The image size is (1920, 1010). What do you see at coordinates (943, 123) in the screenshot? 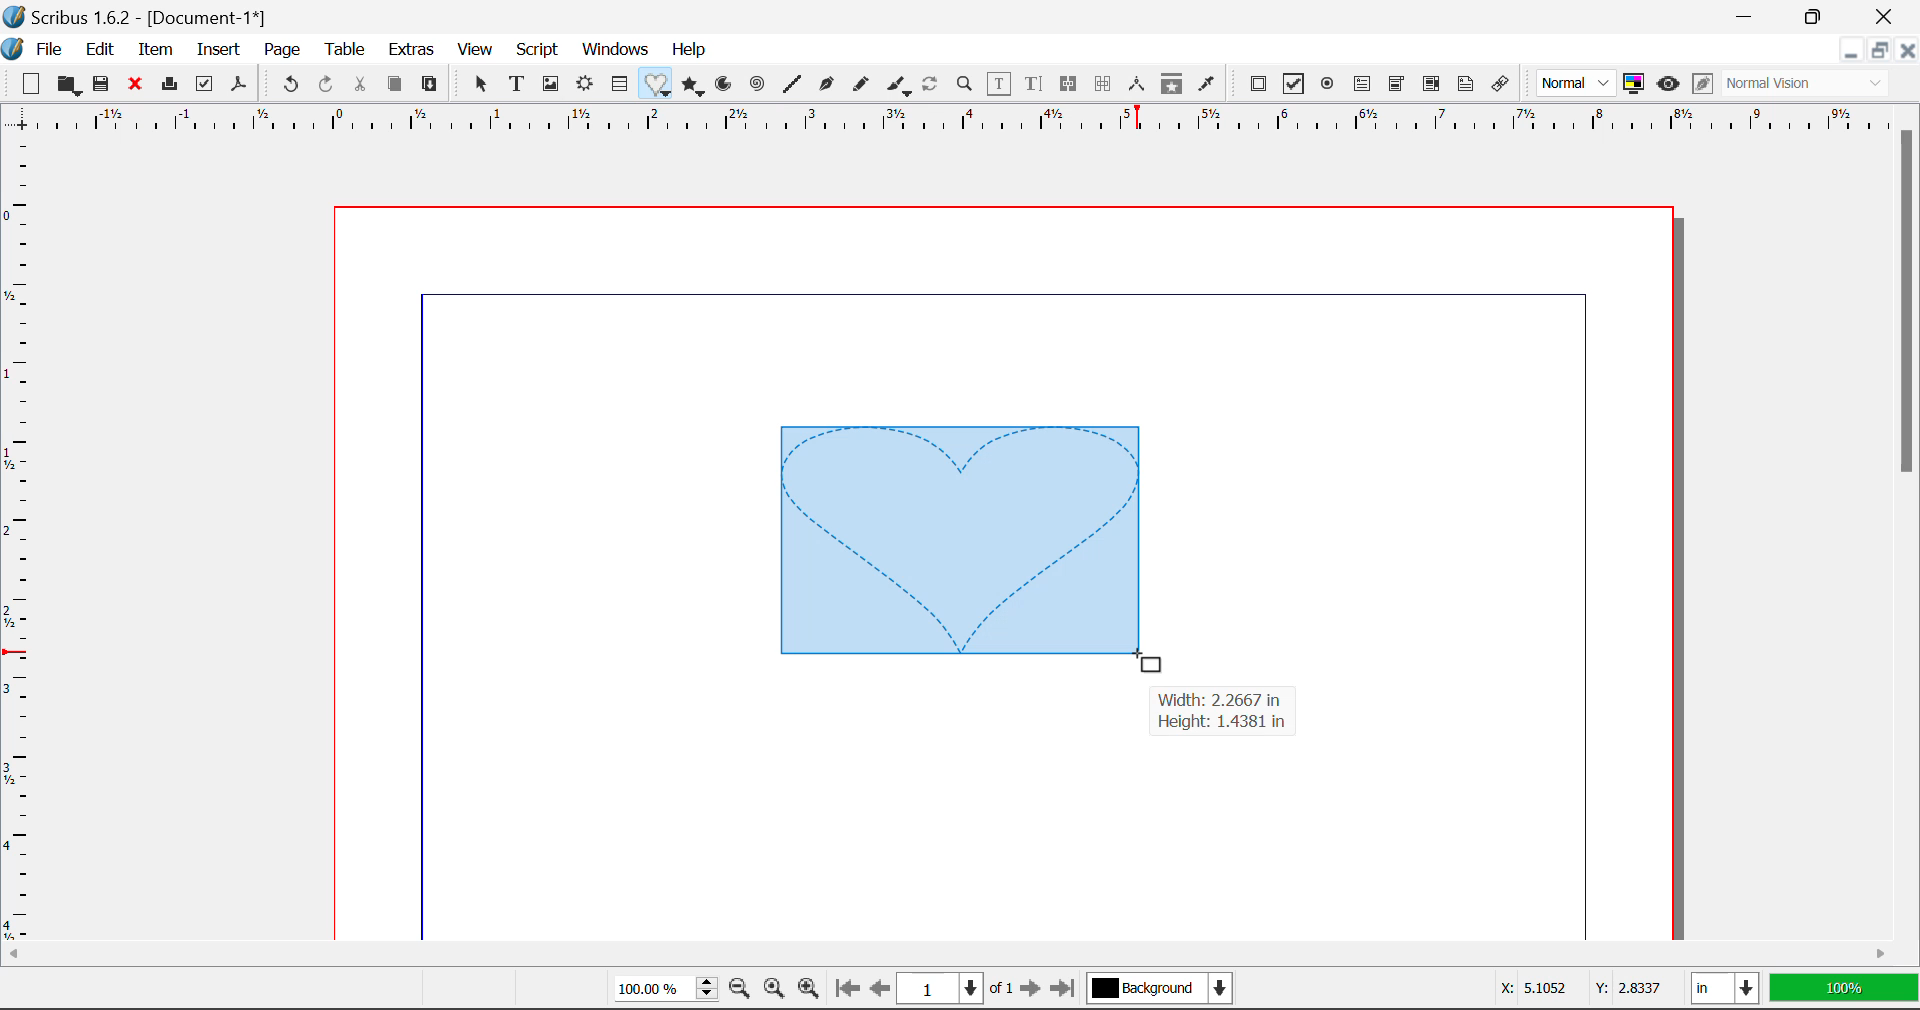
I see `Vertical Page Margins` at bounding box center [943, 123].